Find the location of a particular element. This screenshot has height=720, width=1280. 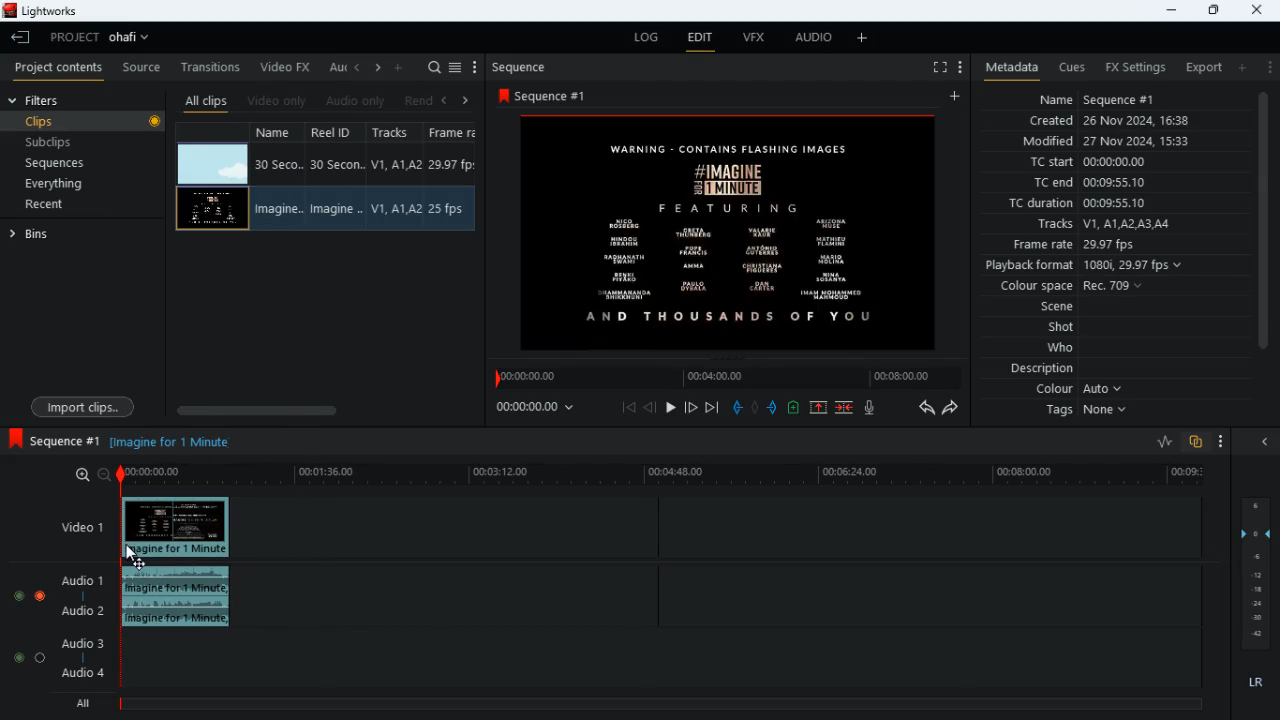

Name is located at coordinates (276, 210).